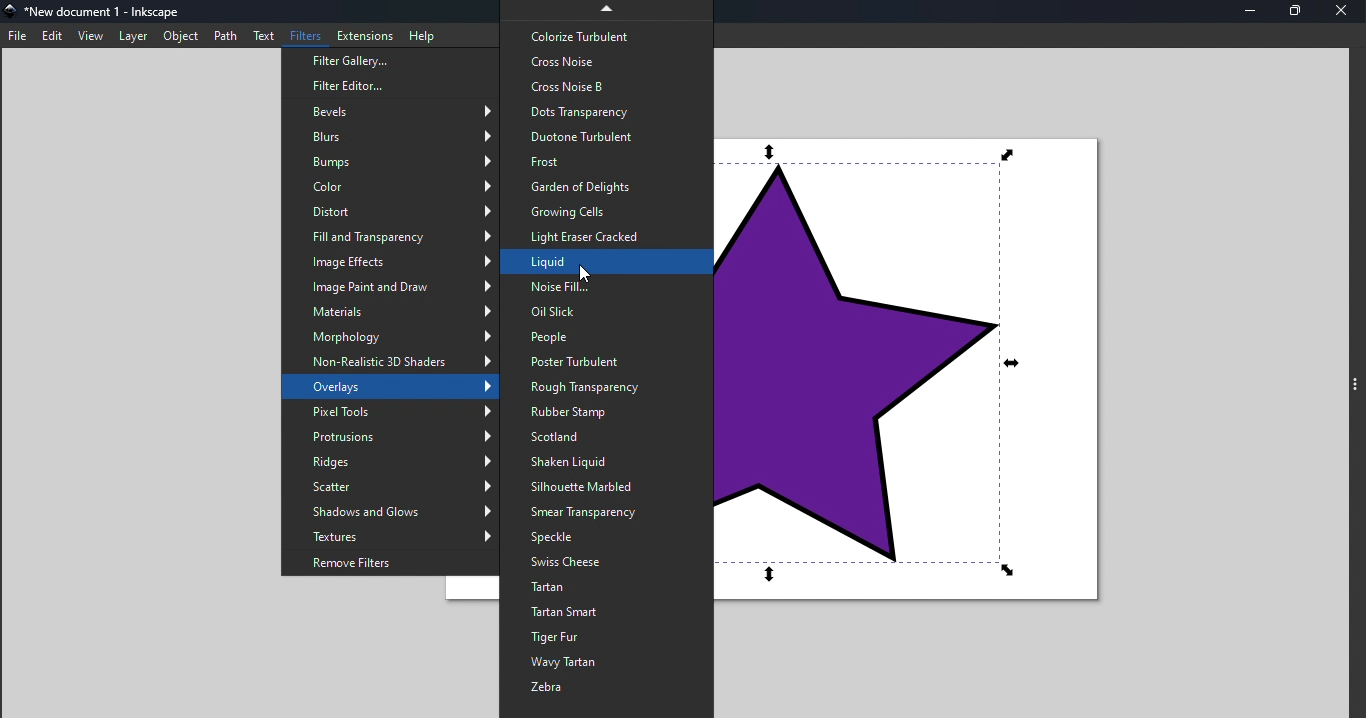  I want to click on Help, so click(425, 35).